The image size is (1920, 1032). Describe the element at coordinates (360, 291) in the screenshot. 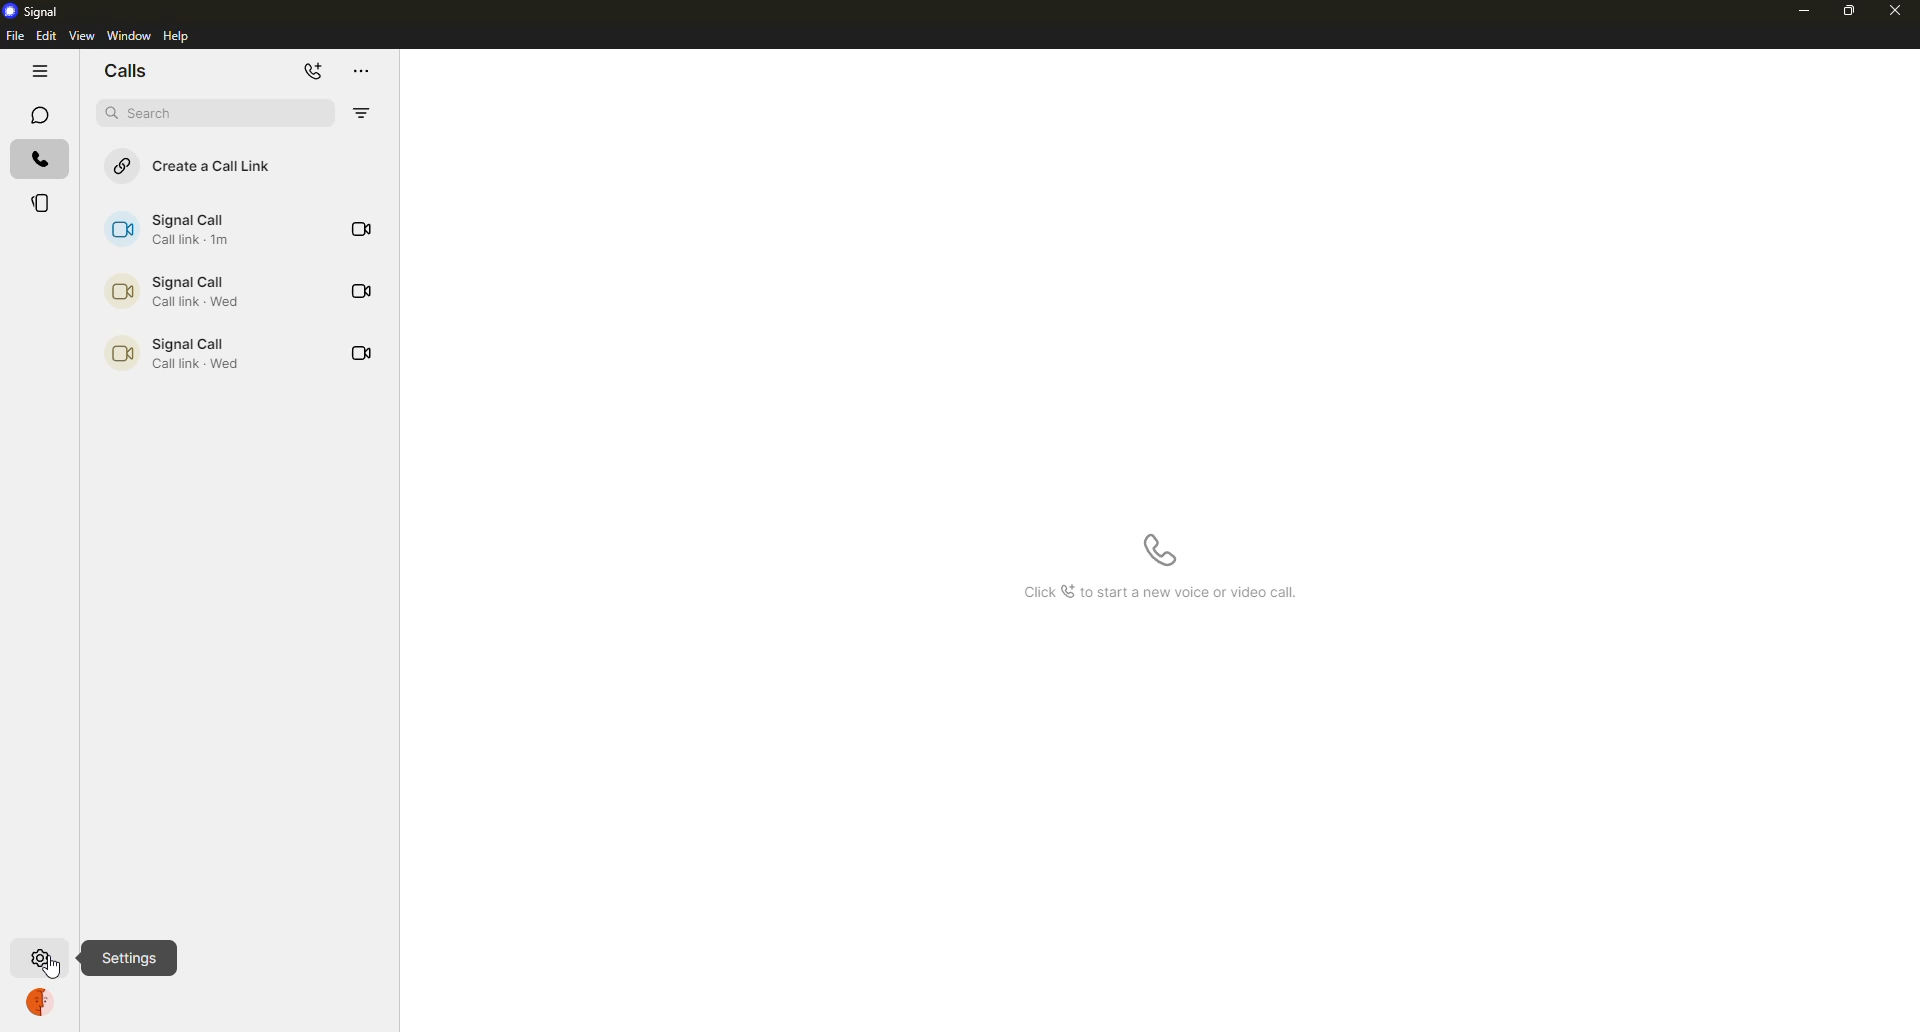

I see `video` at that location.